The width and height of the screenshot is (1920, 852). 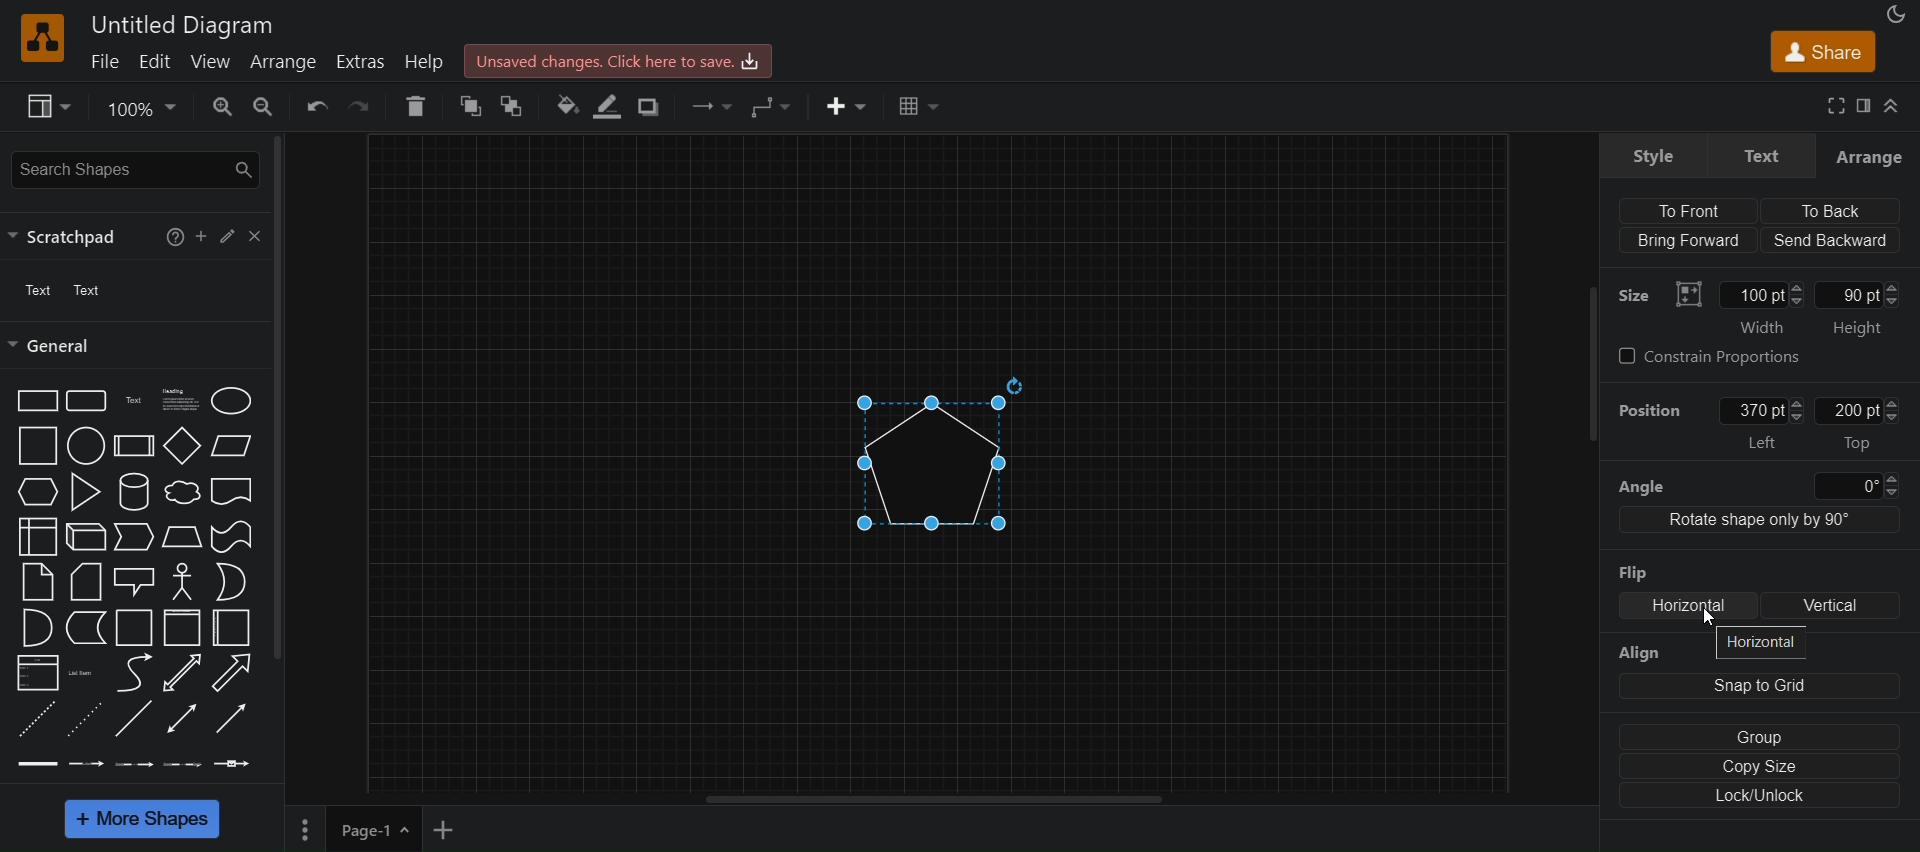 What do you see at coordinates (1688, 211) in the screenshot?
I see `To front` at bounding box center [1688, 211].